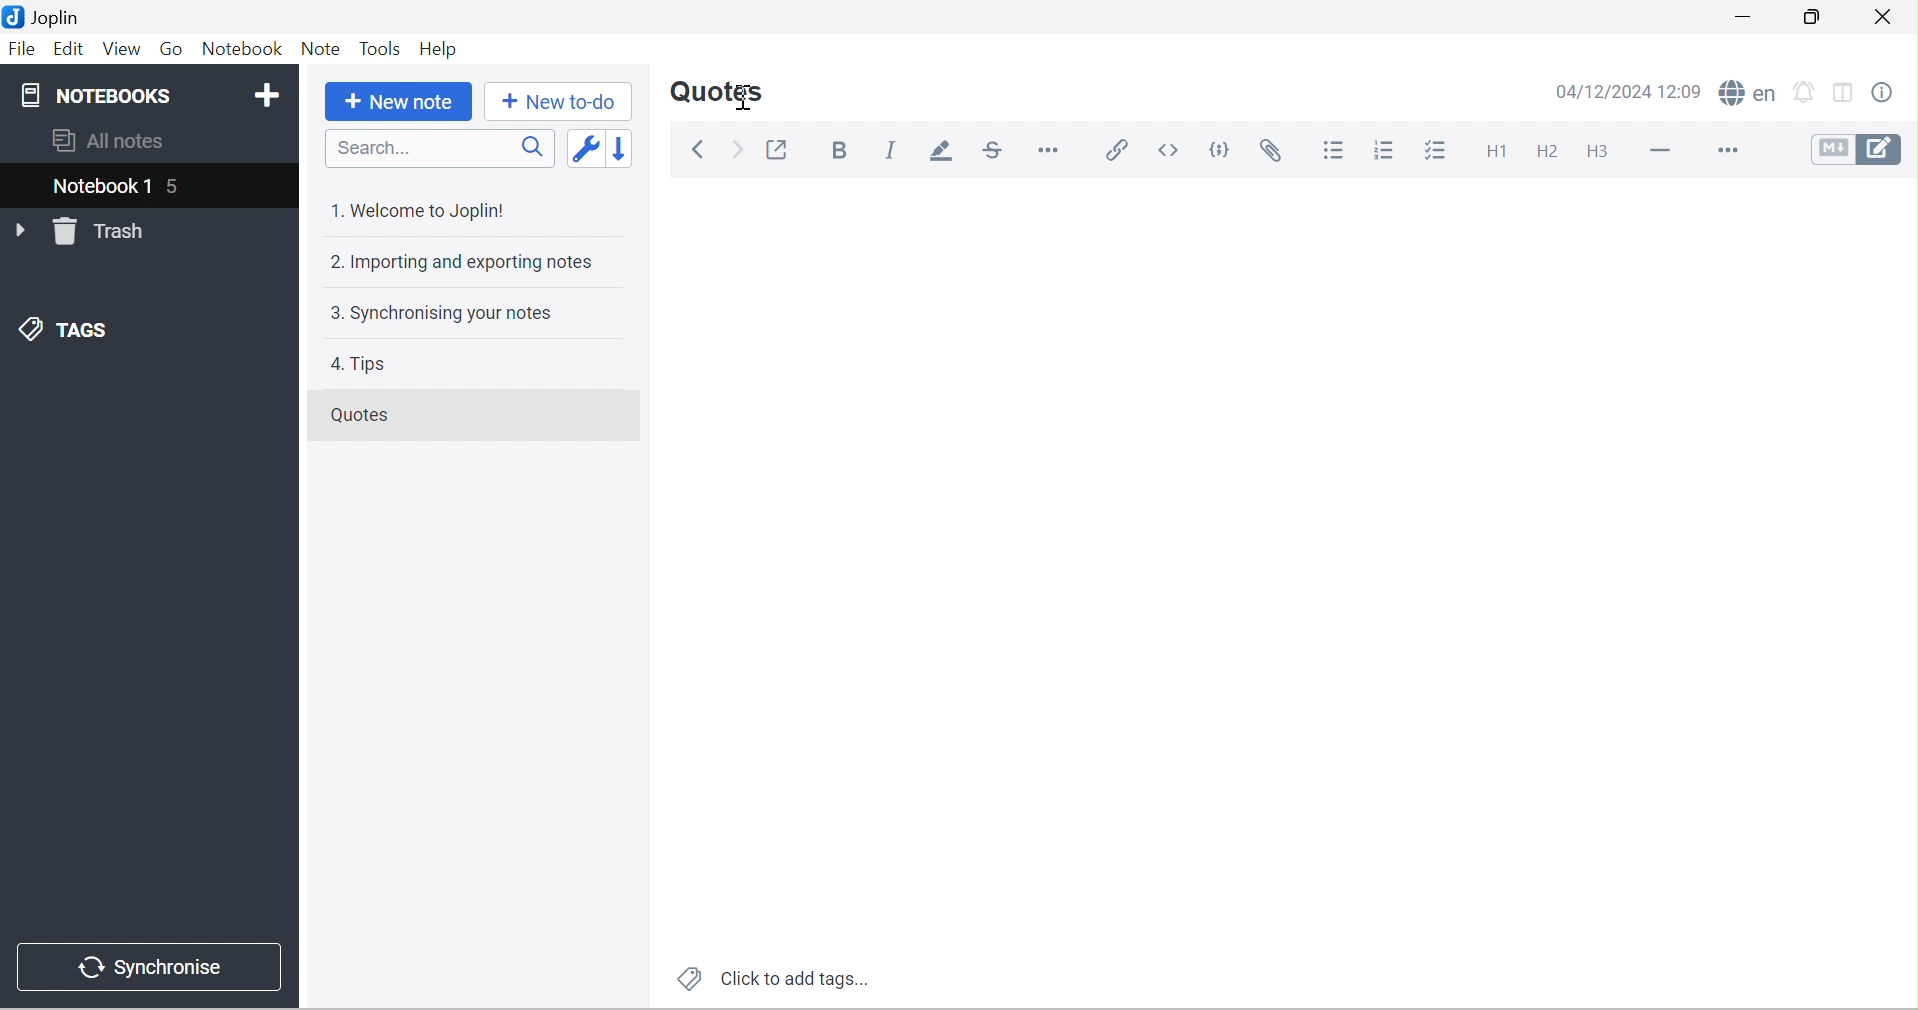 The height and width of the screenshot is (1010, 1918). What do you see at coordinates (465, 260) in the screenshot?
I see `2. Importing and exporting notes` at bounding box center [465, 260].